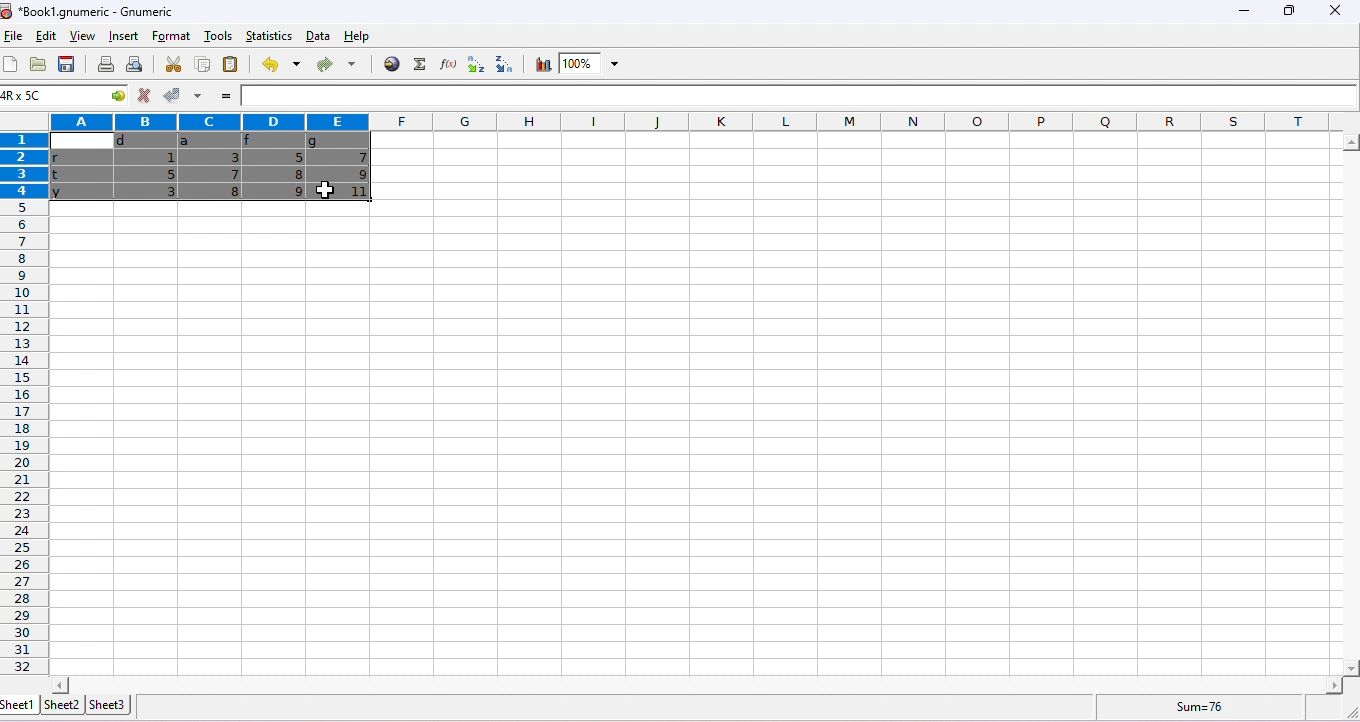  I want to click on row numbers, so click(22, 404).